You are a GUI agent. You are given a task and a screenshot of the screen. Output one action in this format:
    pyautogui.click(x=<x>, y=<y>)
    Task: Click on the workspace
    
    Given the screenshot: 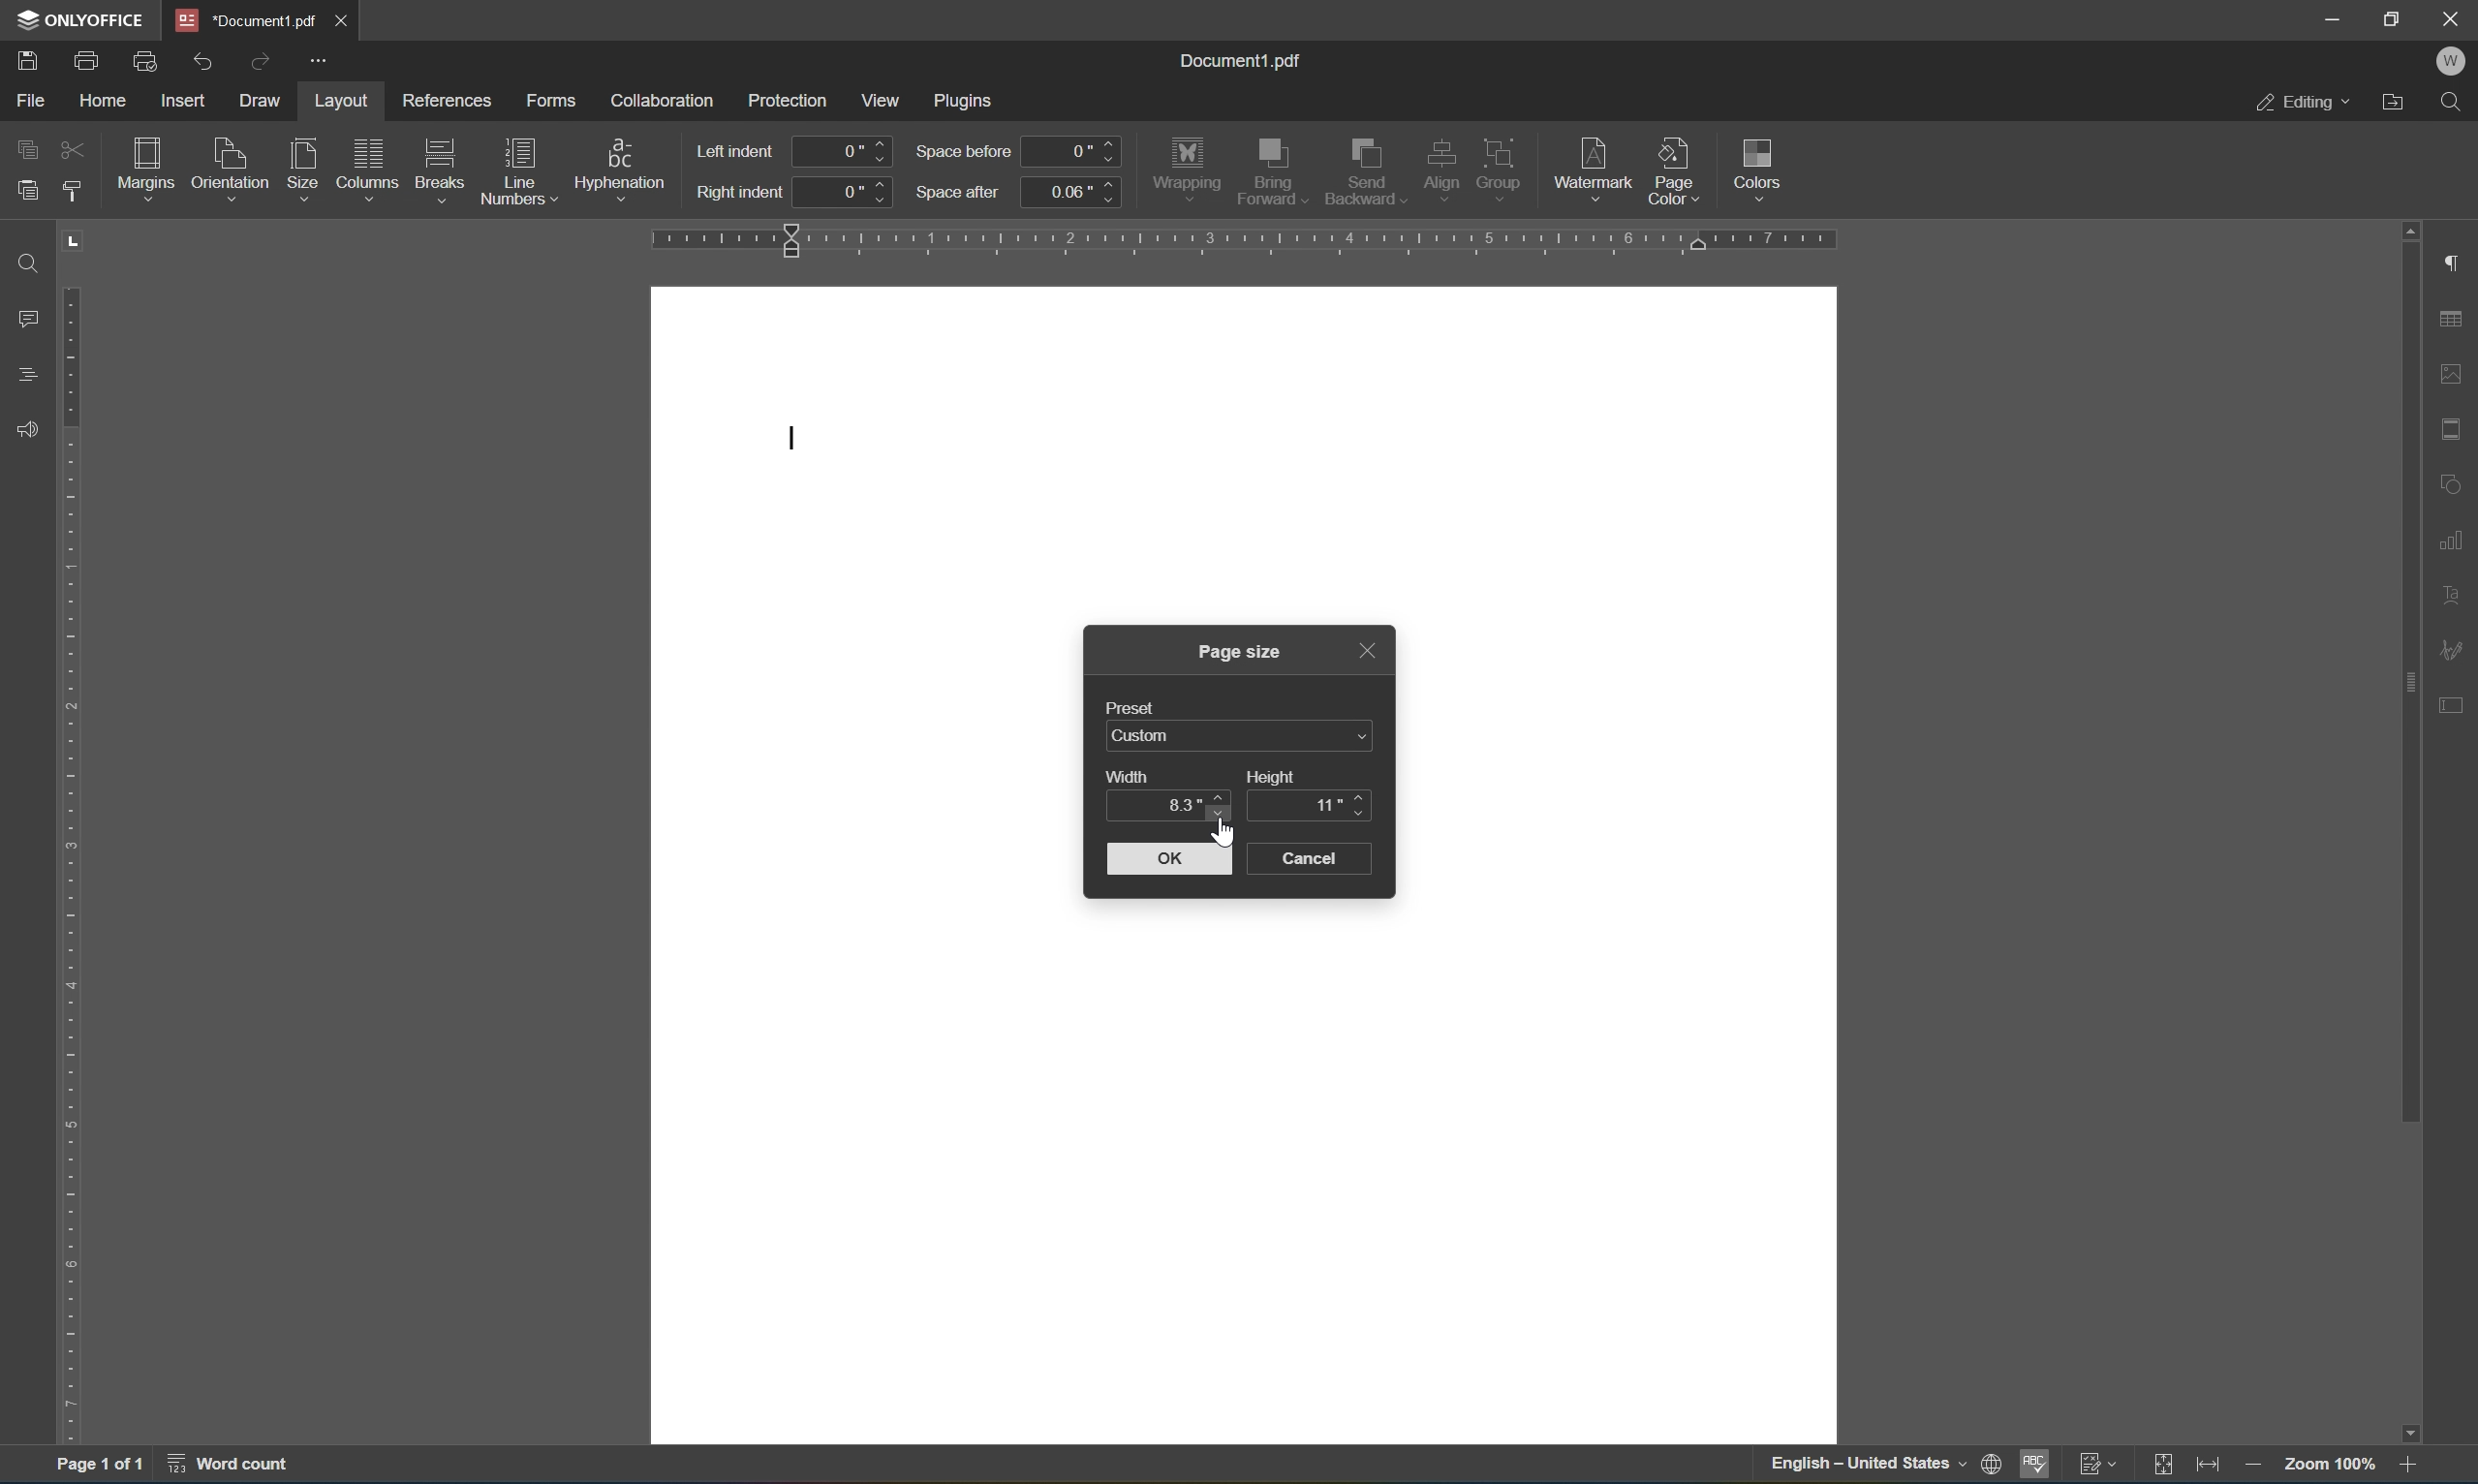 What is the action you would take?
    pyautogui.click(x=1245, y=447)
    